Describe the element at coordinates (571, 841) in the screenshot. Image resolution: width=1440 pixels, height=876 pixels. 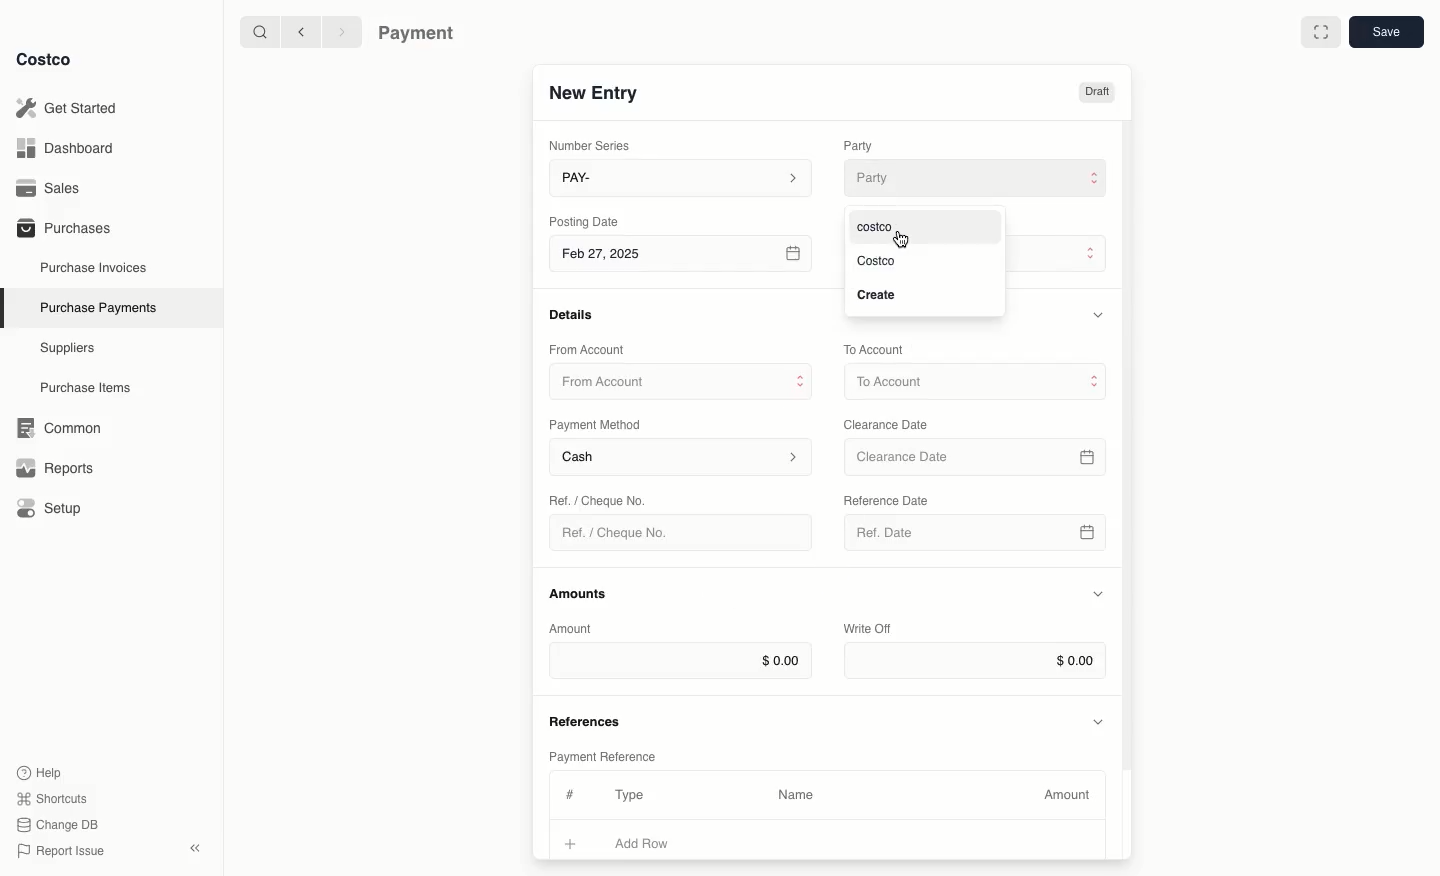
I see `Add` at that location.